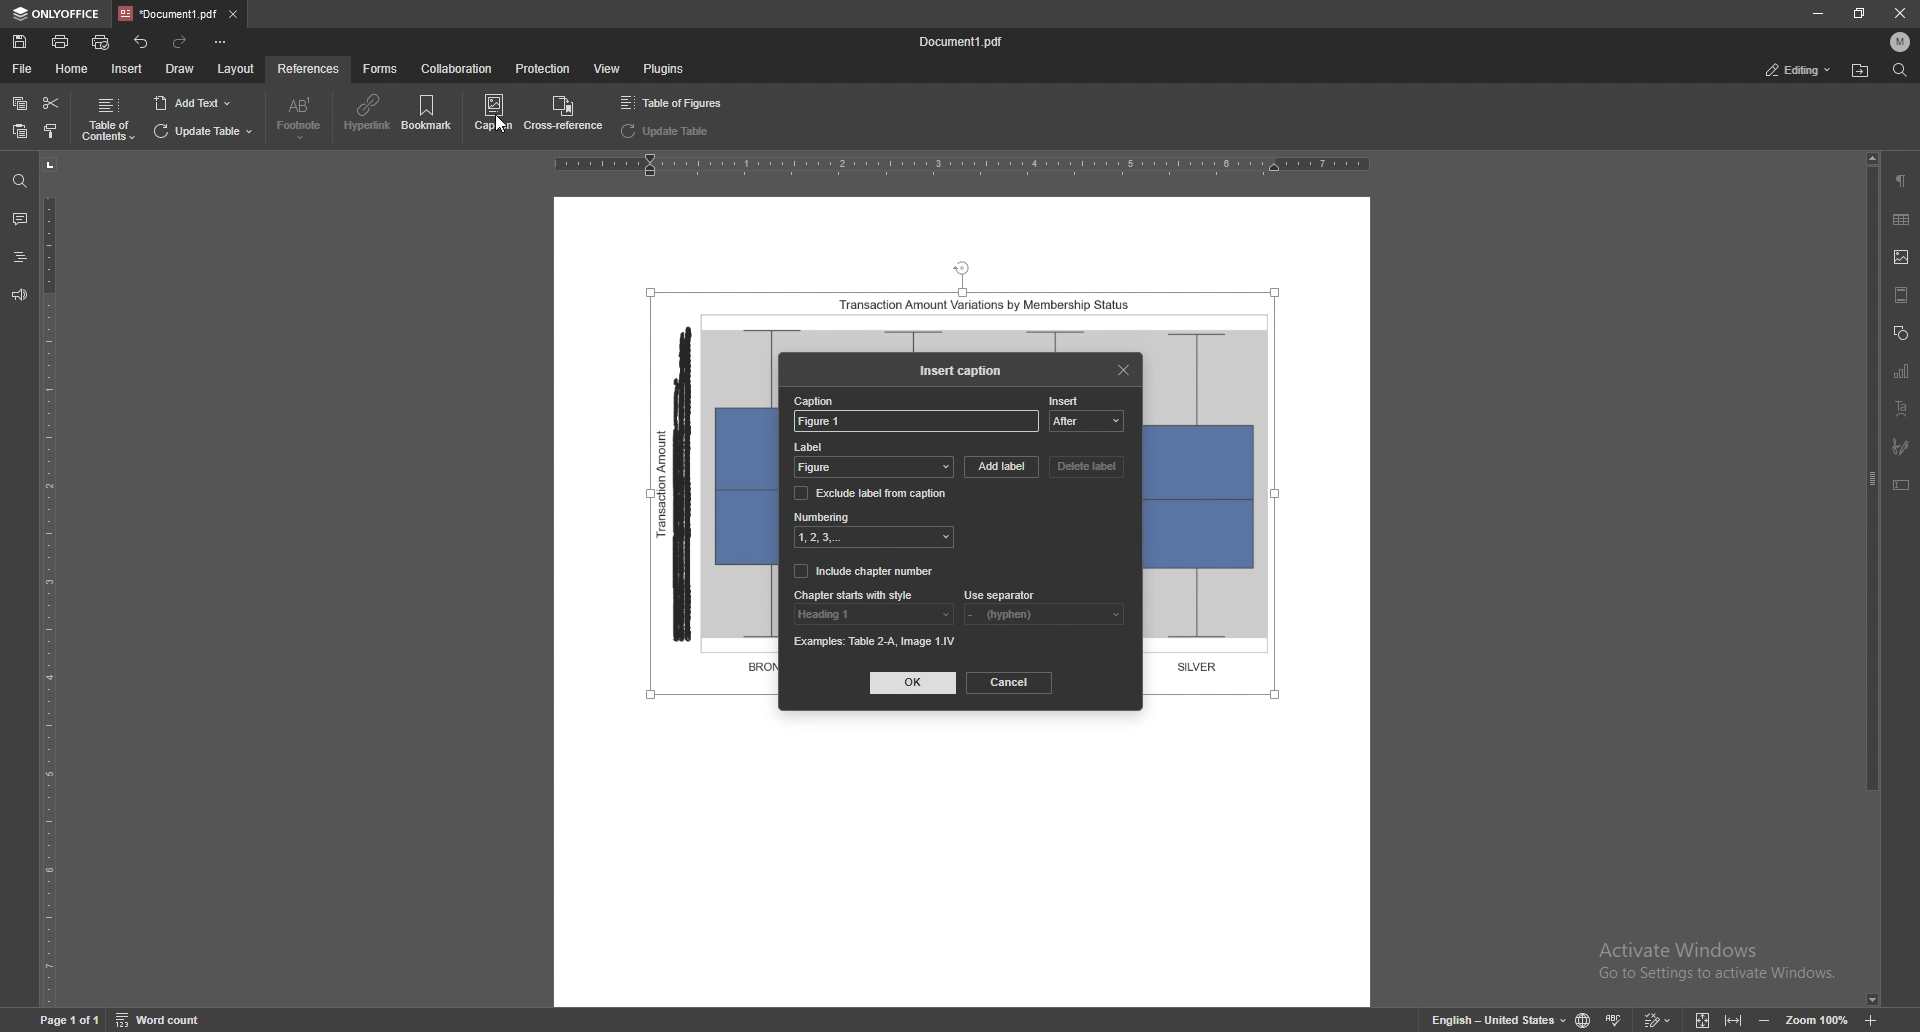  What do you see at coordinates (458, 69) in the screenshot?
I see `collaboration` at bounding box center [458, 69].